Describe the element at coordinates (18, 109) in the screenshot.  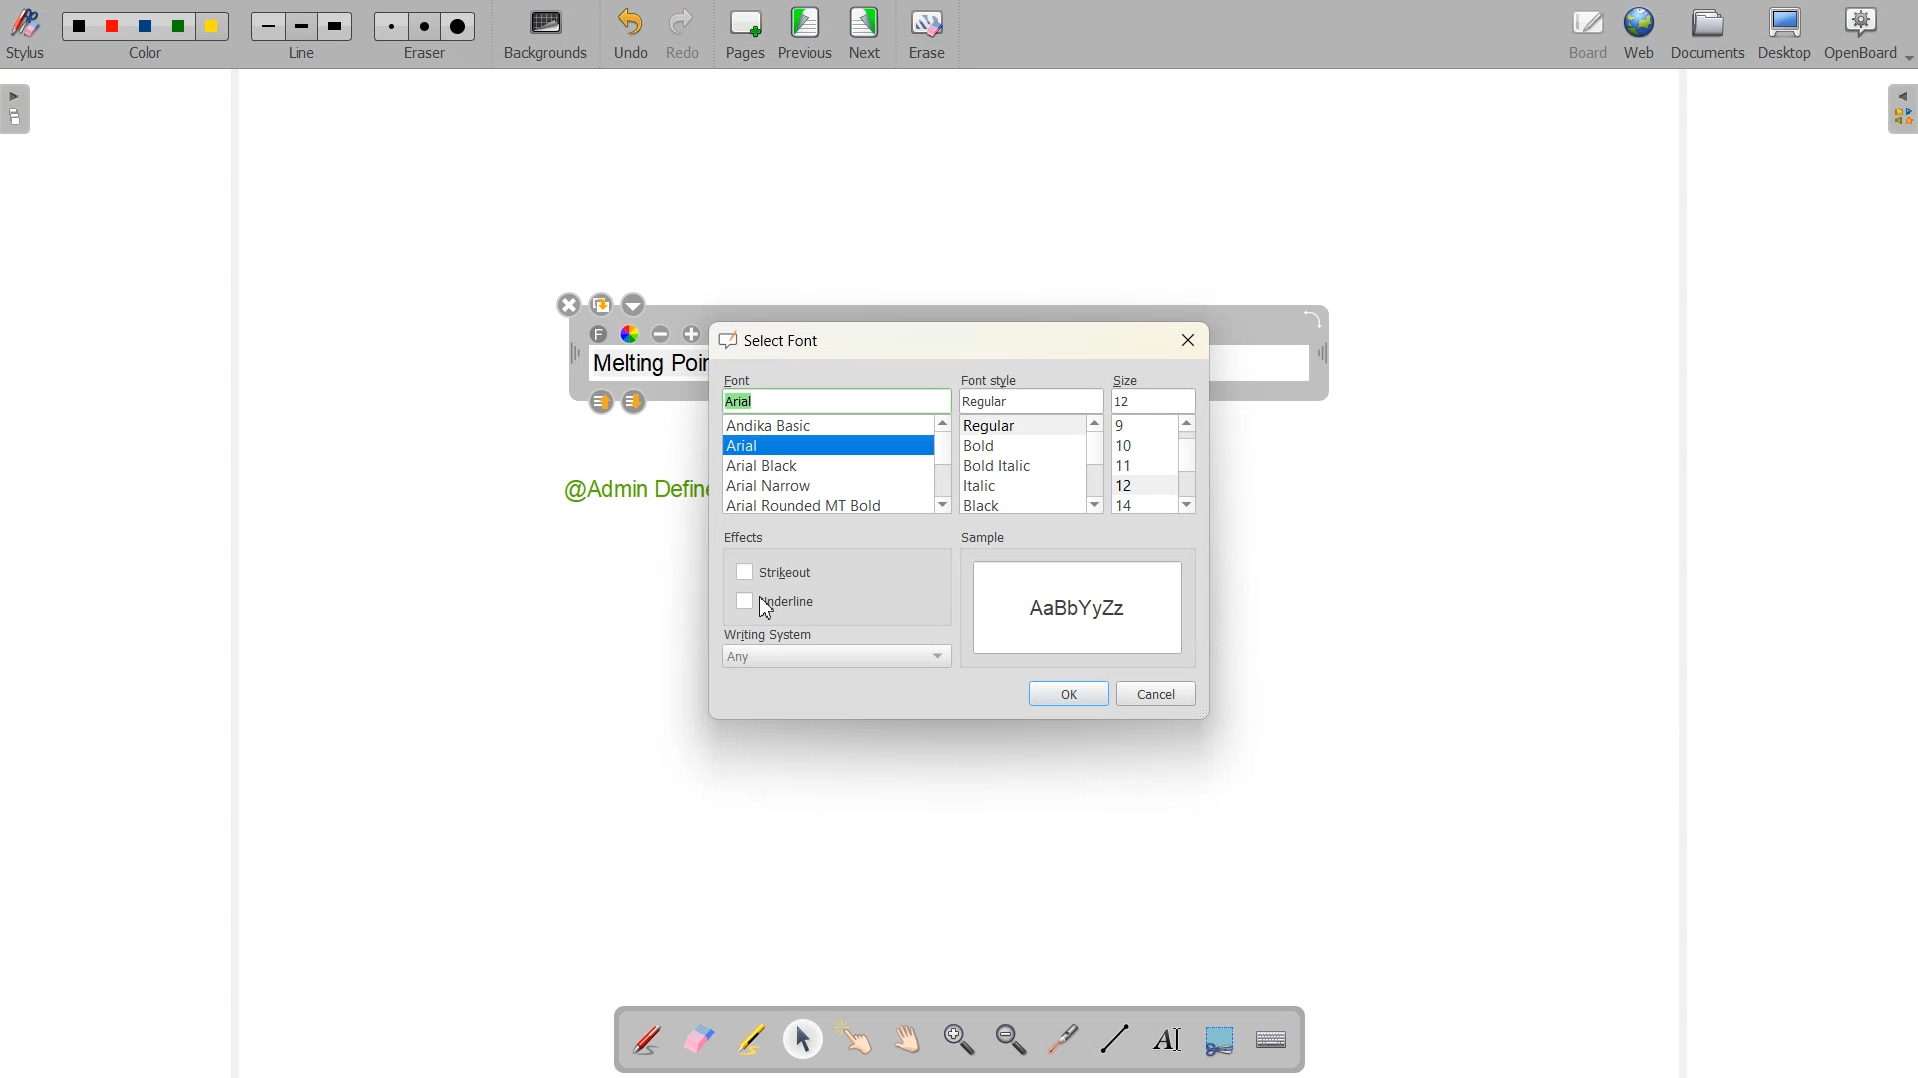
I see `Sidebar` at that location.